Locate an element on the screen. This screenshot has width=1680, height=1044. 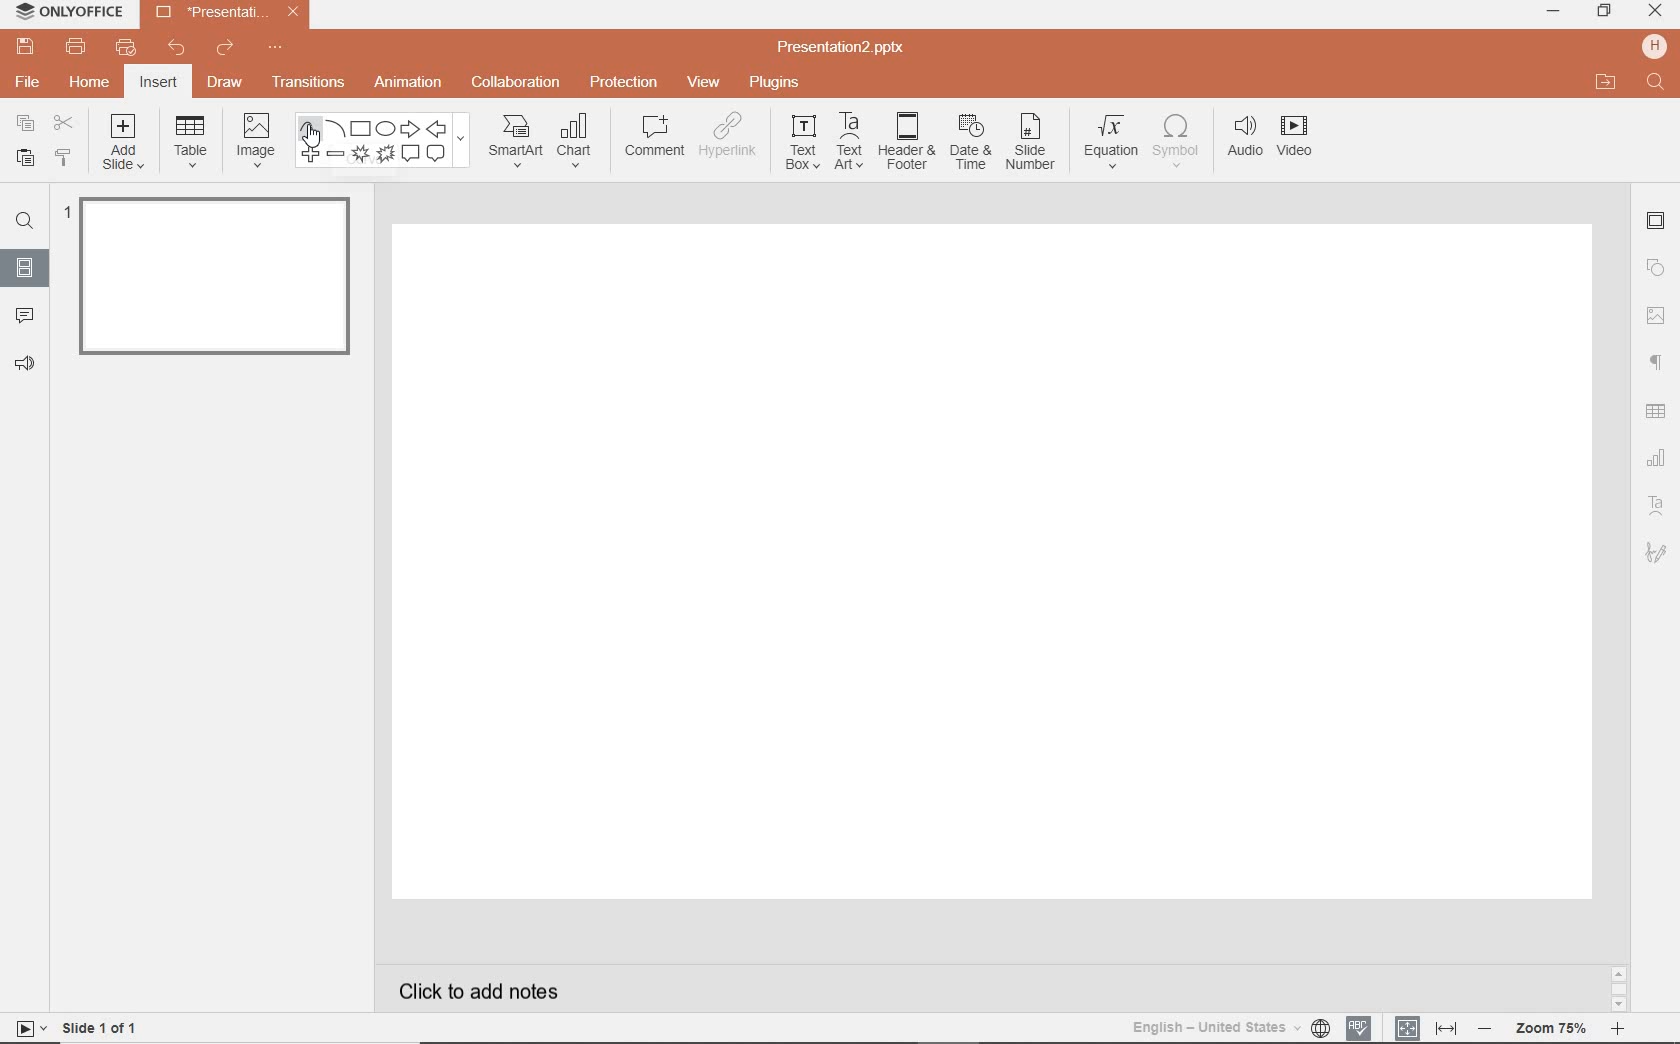
HOME is located at coordinates (88, 84).